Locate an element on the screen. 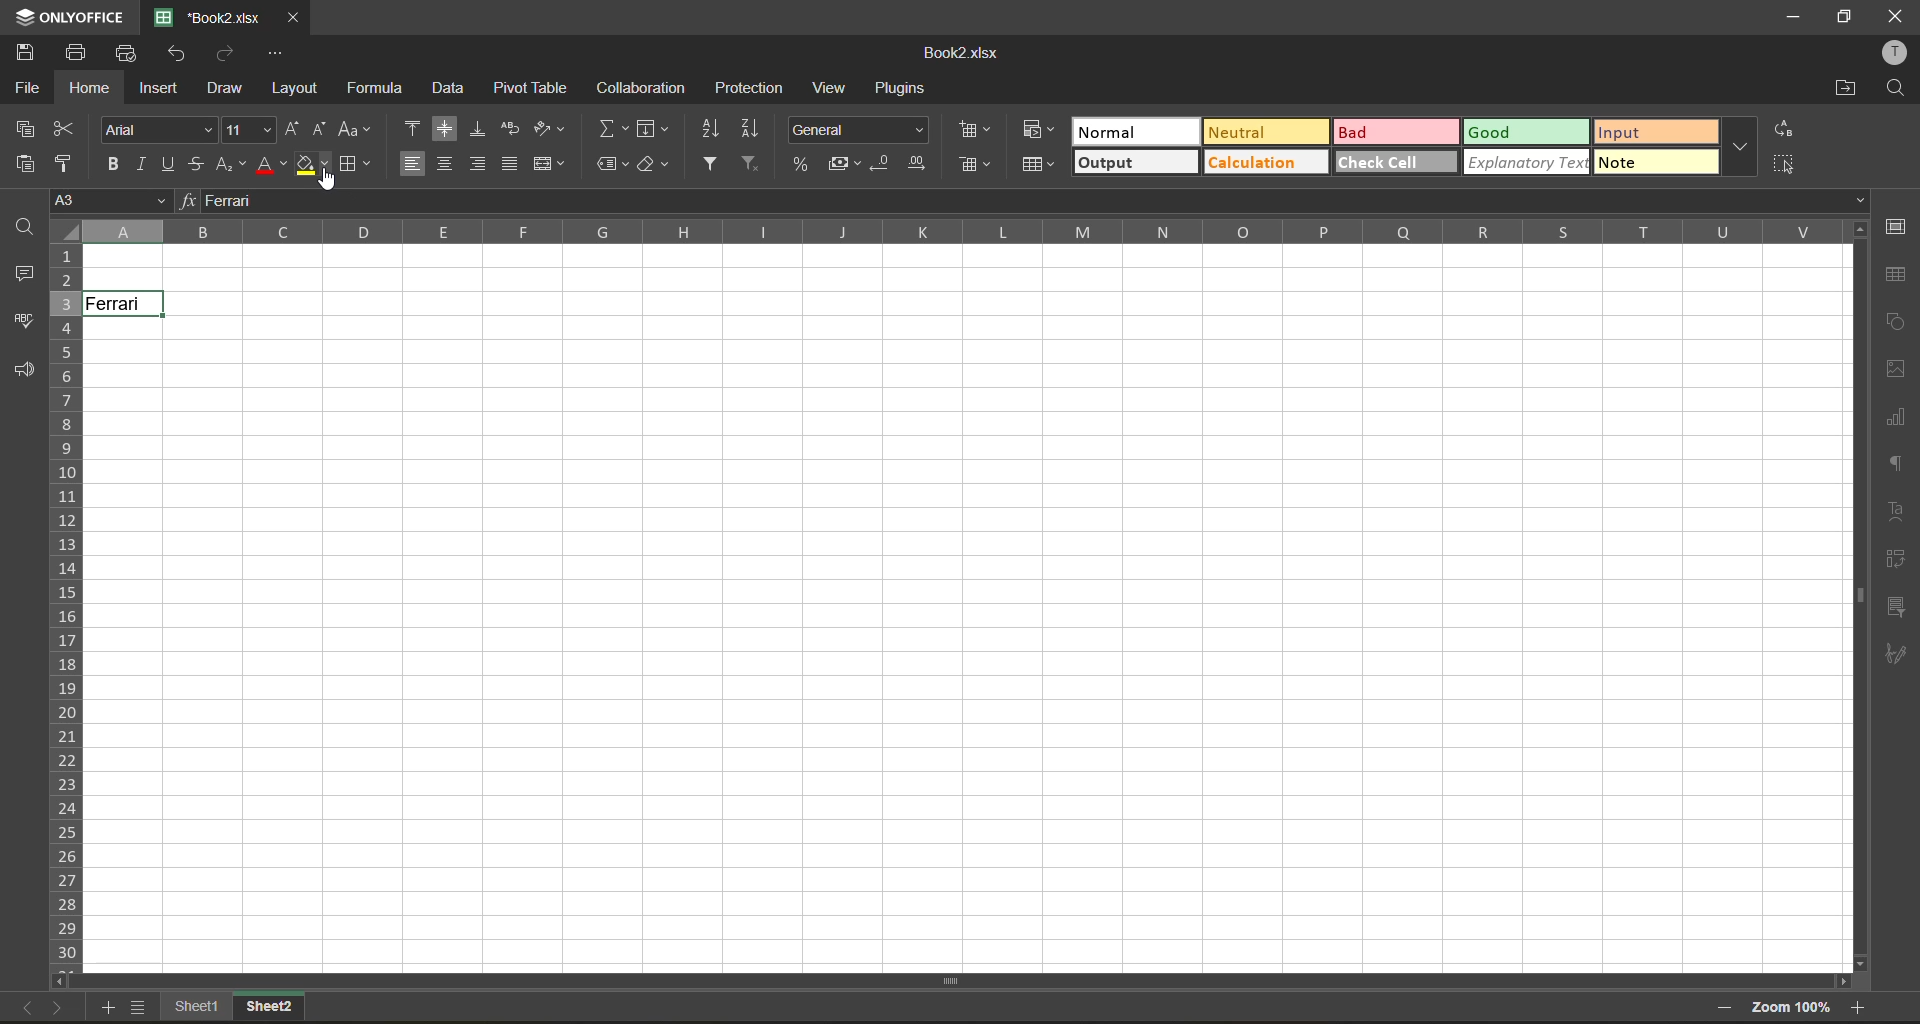 Image resolution: width=1920 pixels, height=1024 pixels. format as table is located at coordinates (980, 167).